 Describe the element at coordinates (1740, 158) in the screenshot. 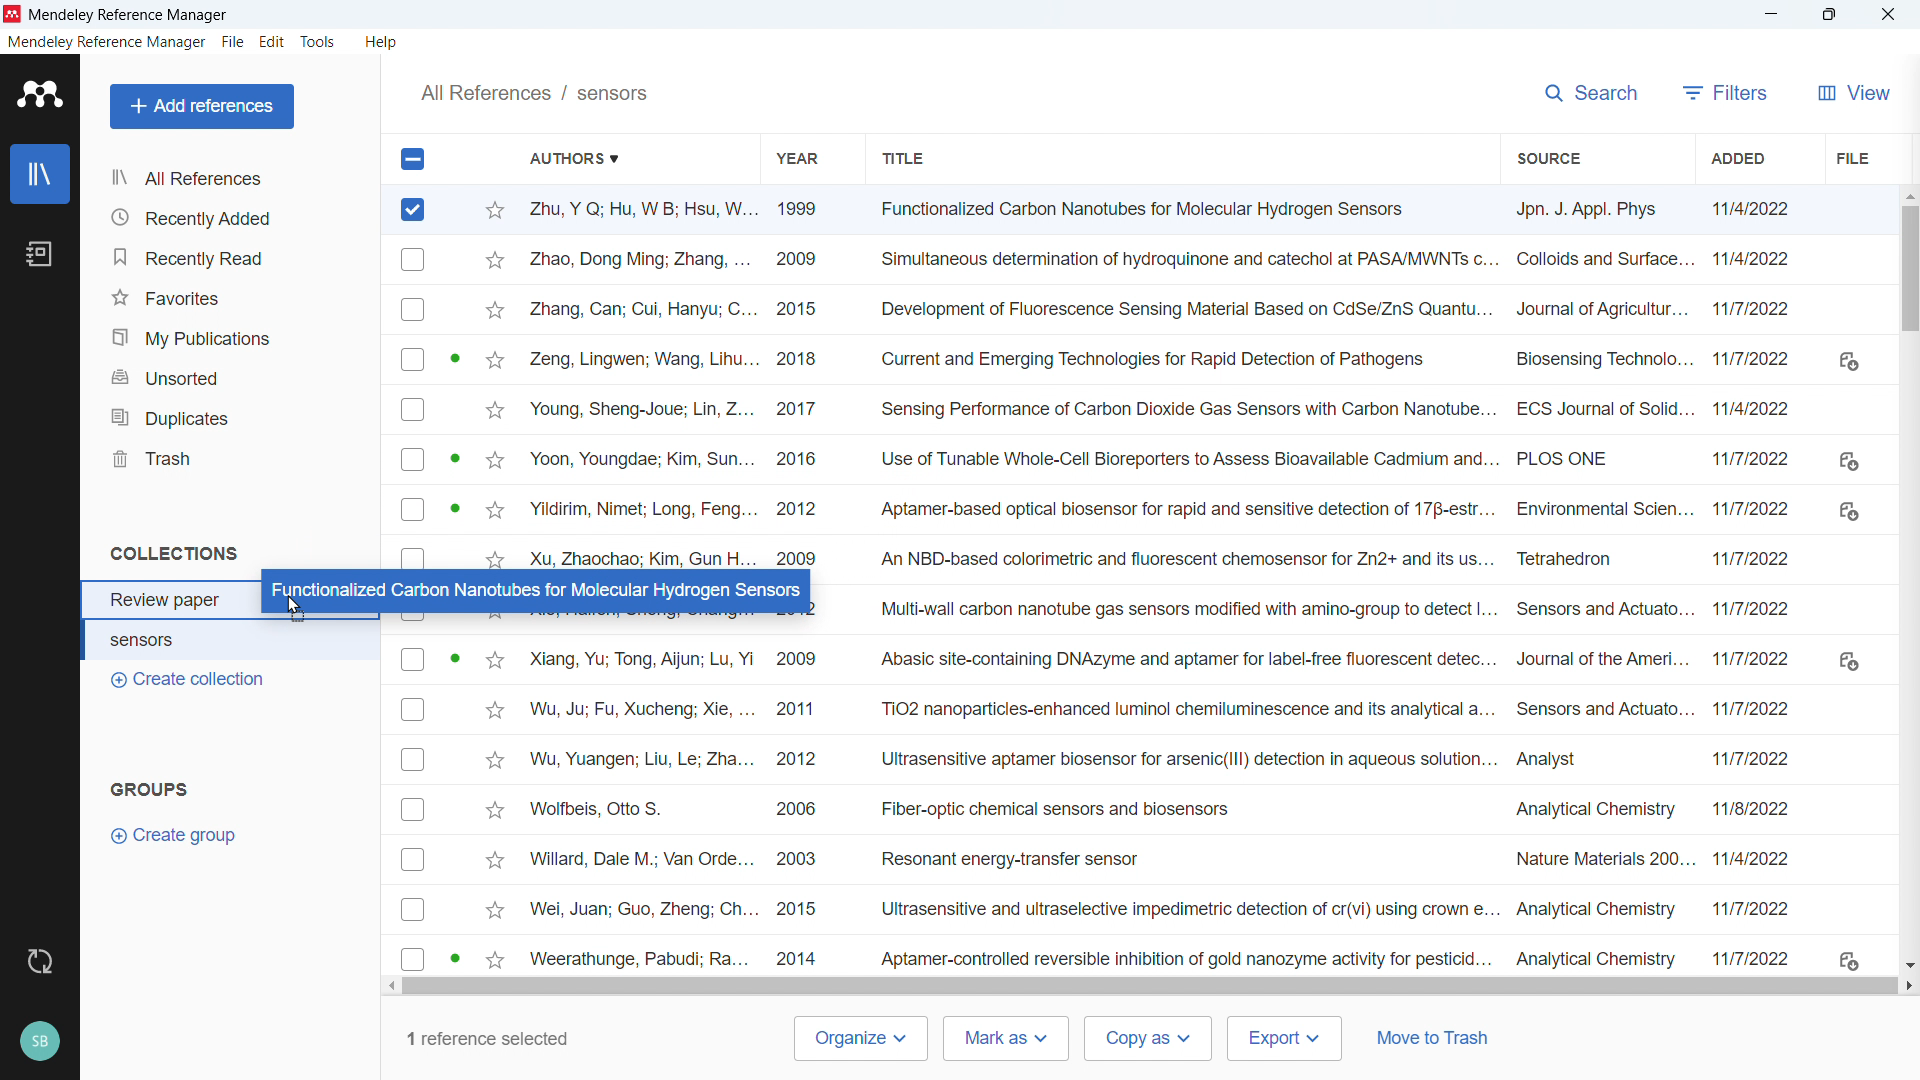

I see `Sort by date added ` at that location.